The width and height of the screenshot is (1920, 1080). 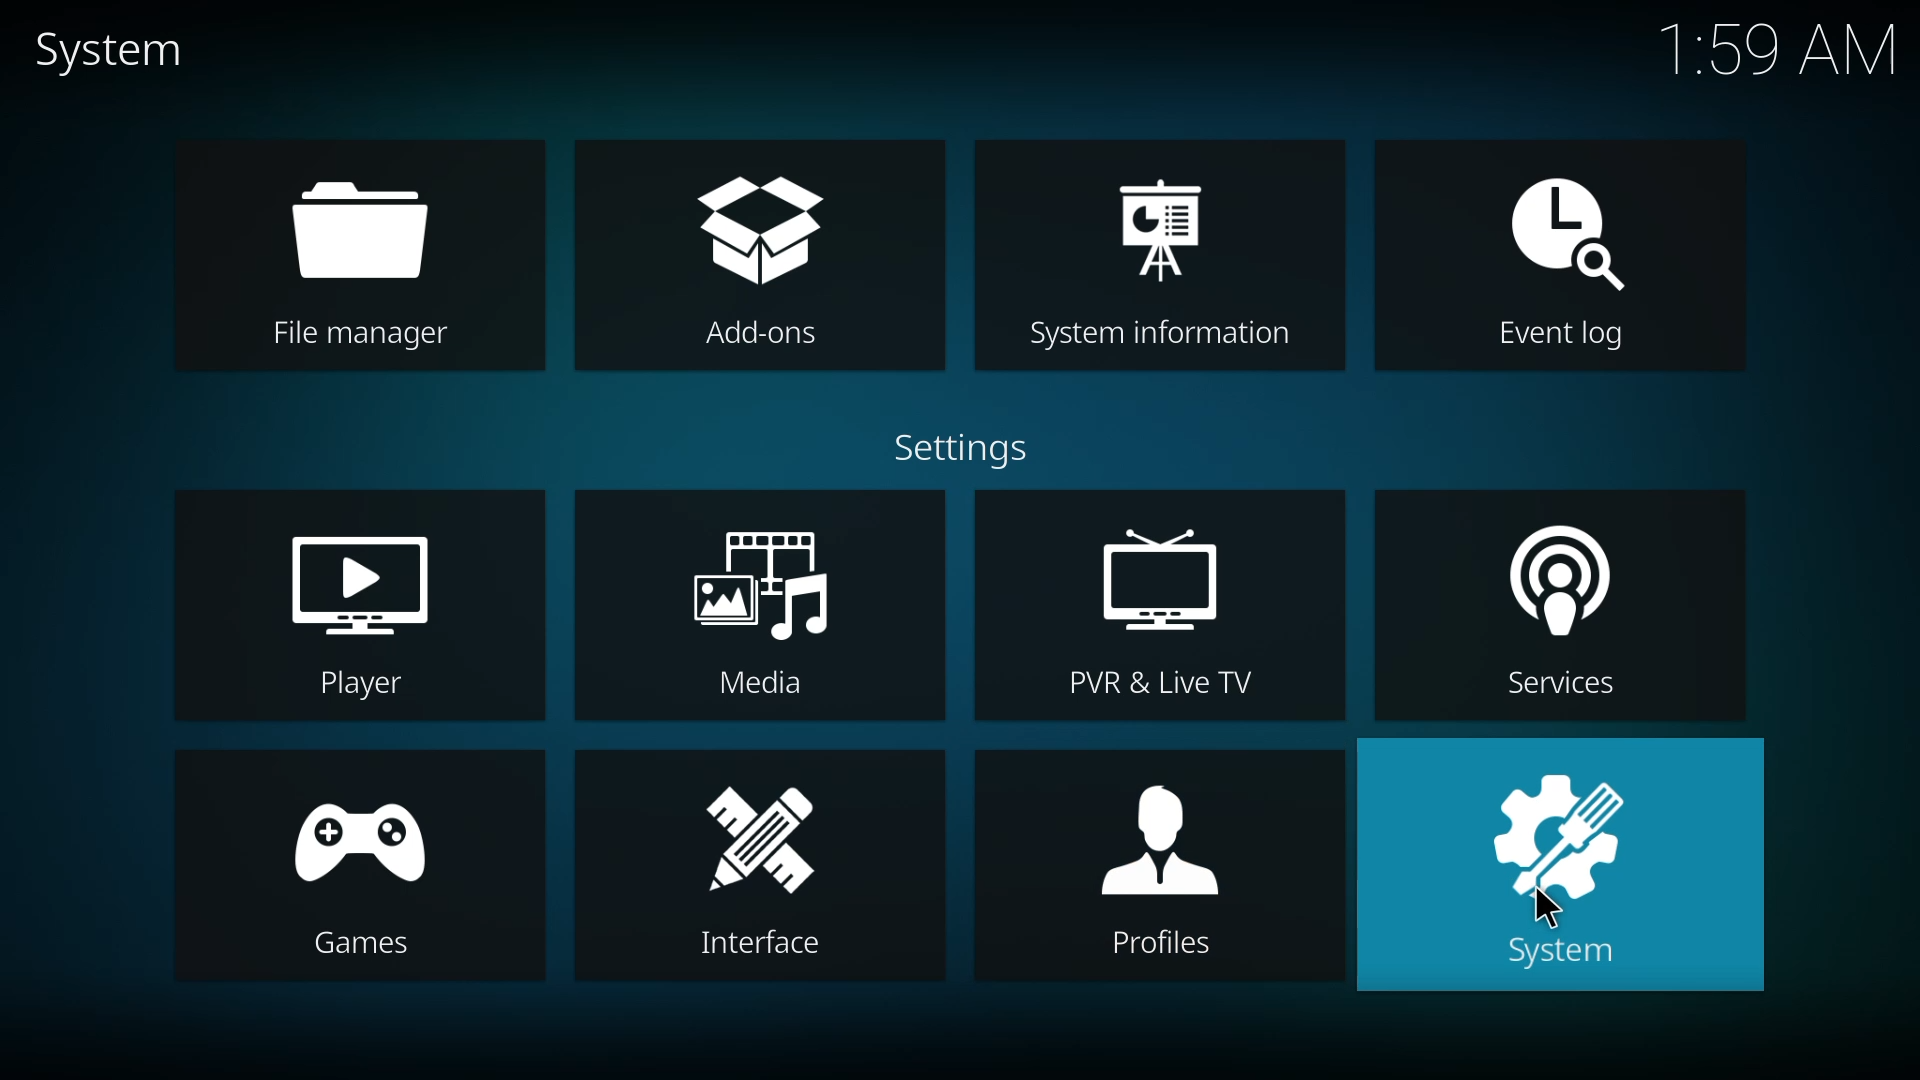 What do you see at coordinates (357, 614) in the screenshot?
I see `player` at bounding box center [357, 614].